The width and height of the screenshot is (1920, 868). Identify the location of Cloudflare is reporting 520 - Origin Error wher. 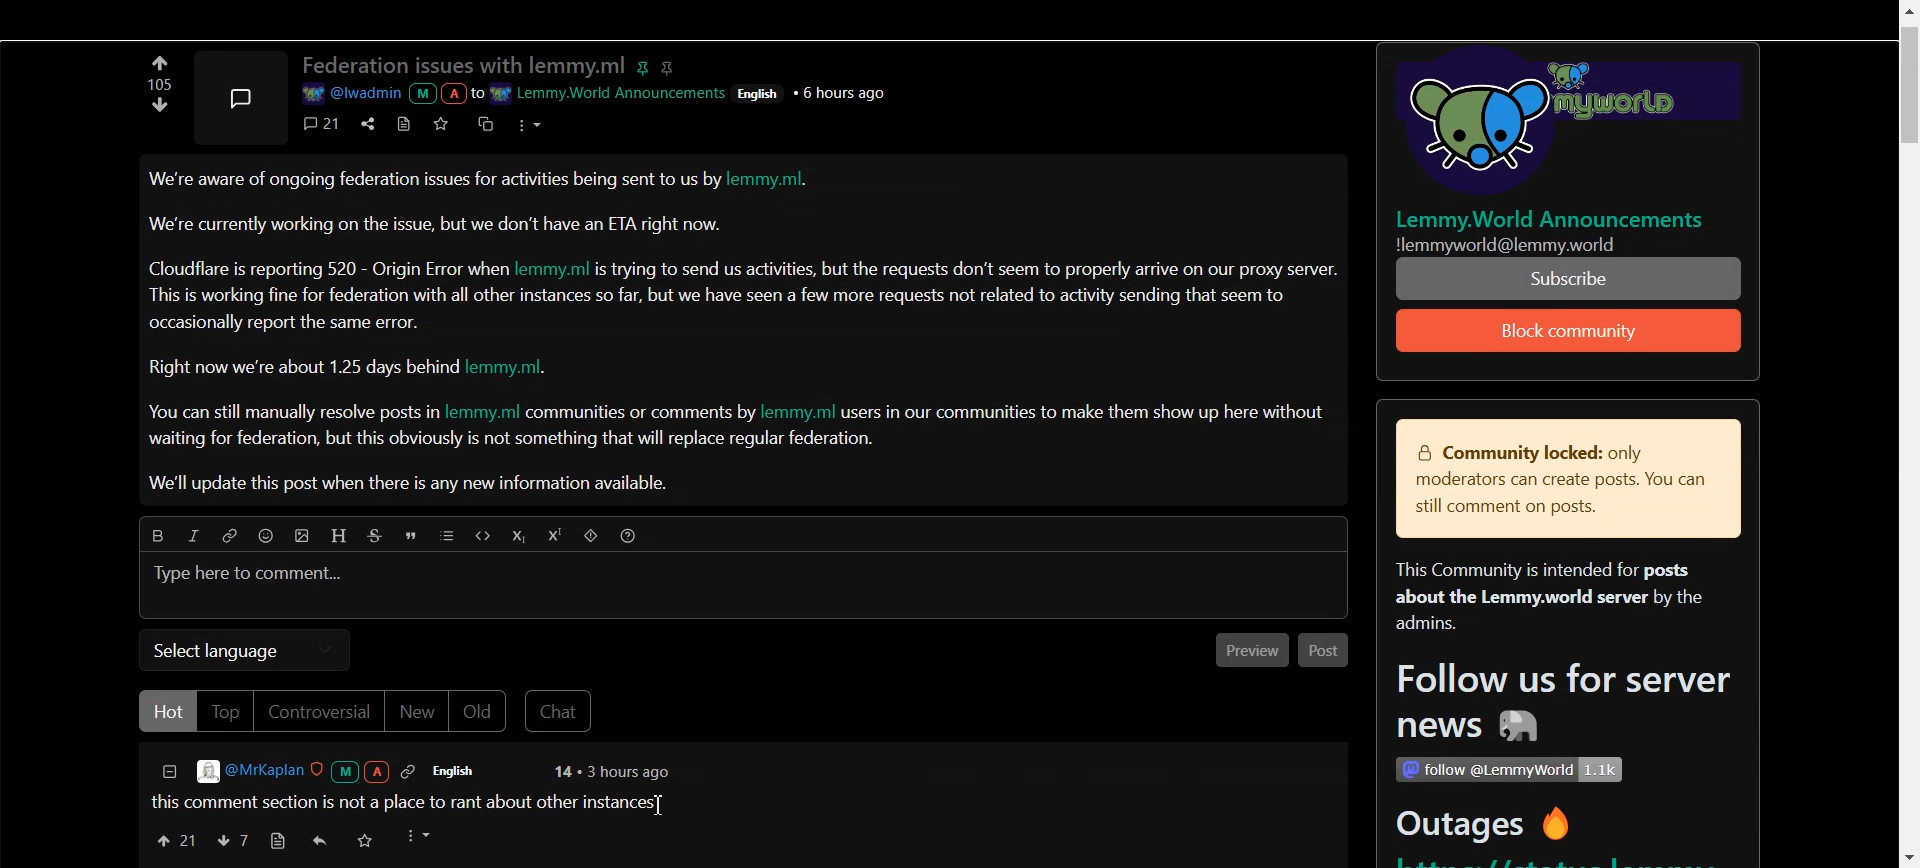
(329, 268).